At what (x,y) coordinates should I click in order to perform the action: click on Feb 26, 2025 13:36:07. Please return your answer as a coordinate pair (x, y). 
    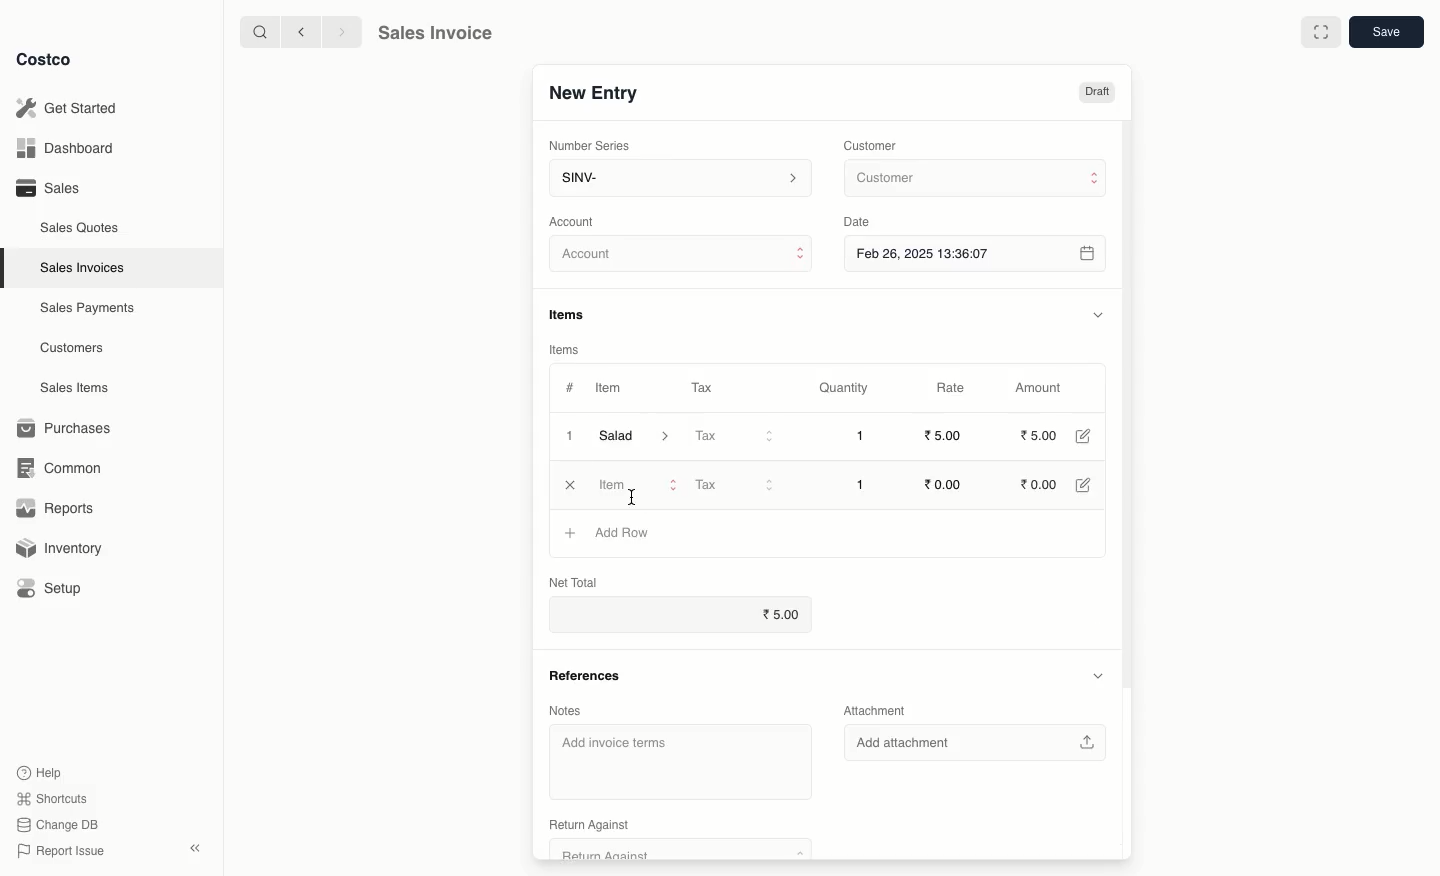
    Looking at the image, I should click on (977, 253).